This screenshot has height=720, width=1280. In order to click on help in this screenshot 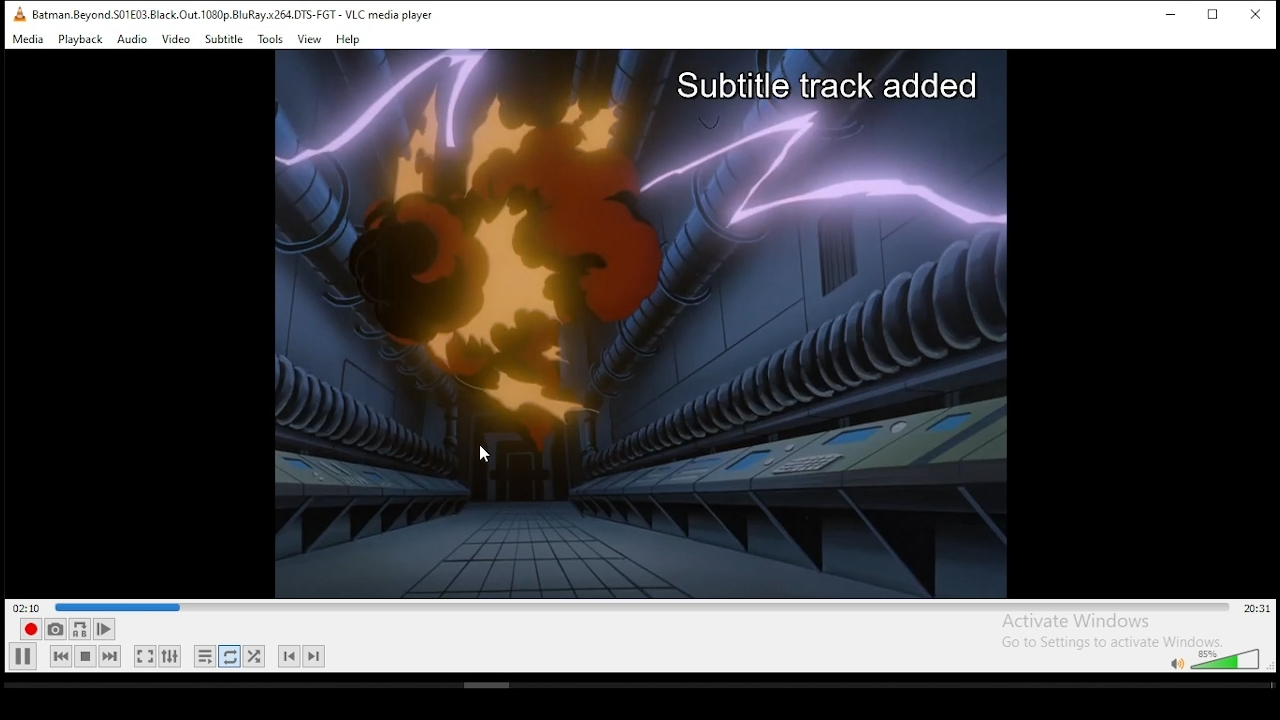, I will do `click(349, 40)`.